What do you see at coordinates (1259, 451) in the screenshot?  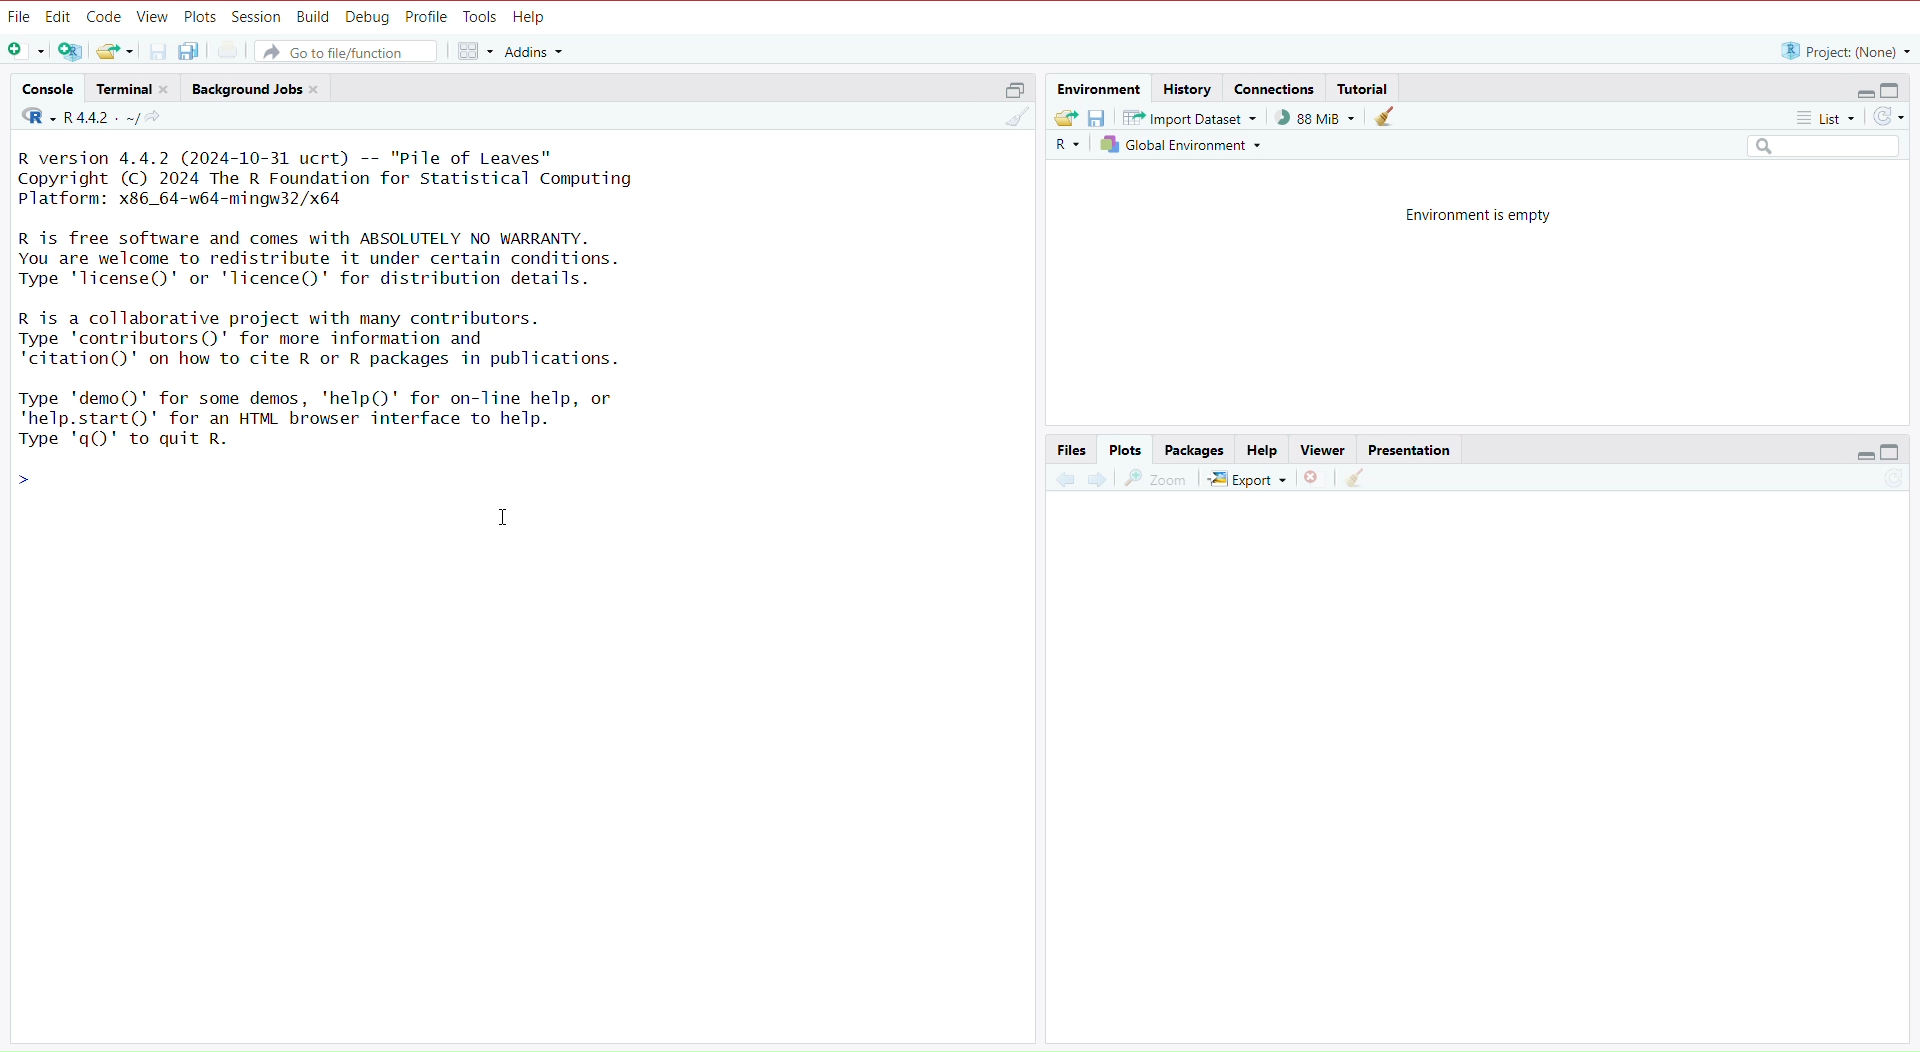 I see `help` at bounding box center [1259, 451].